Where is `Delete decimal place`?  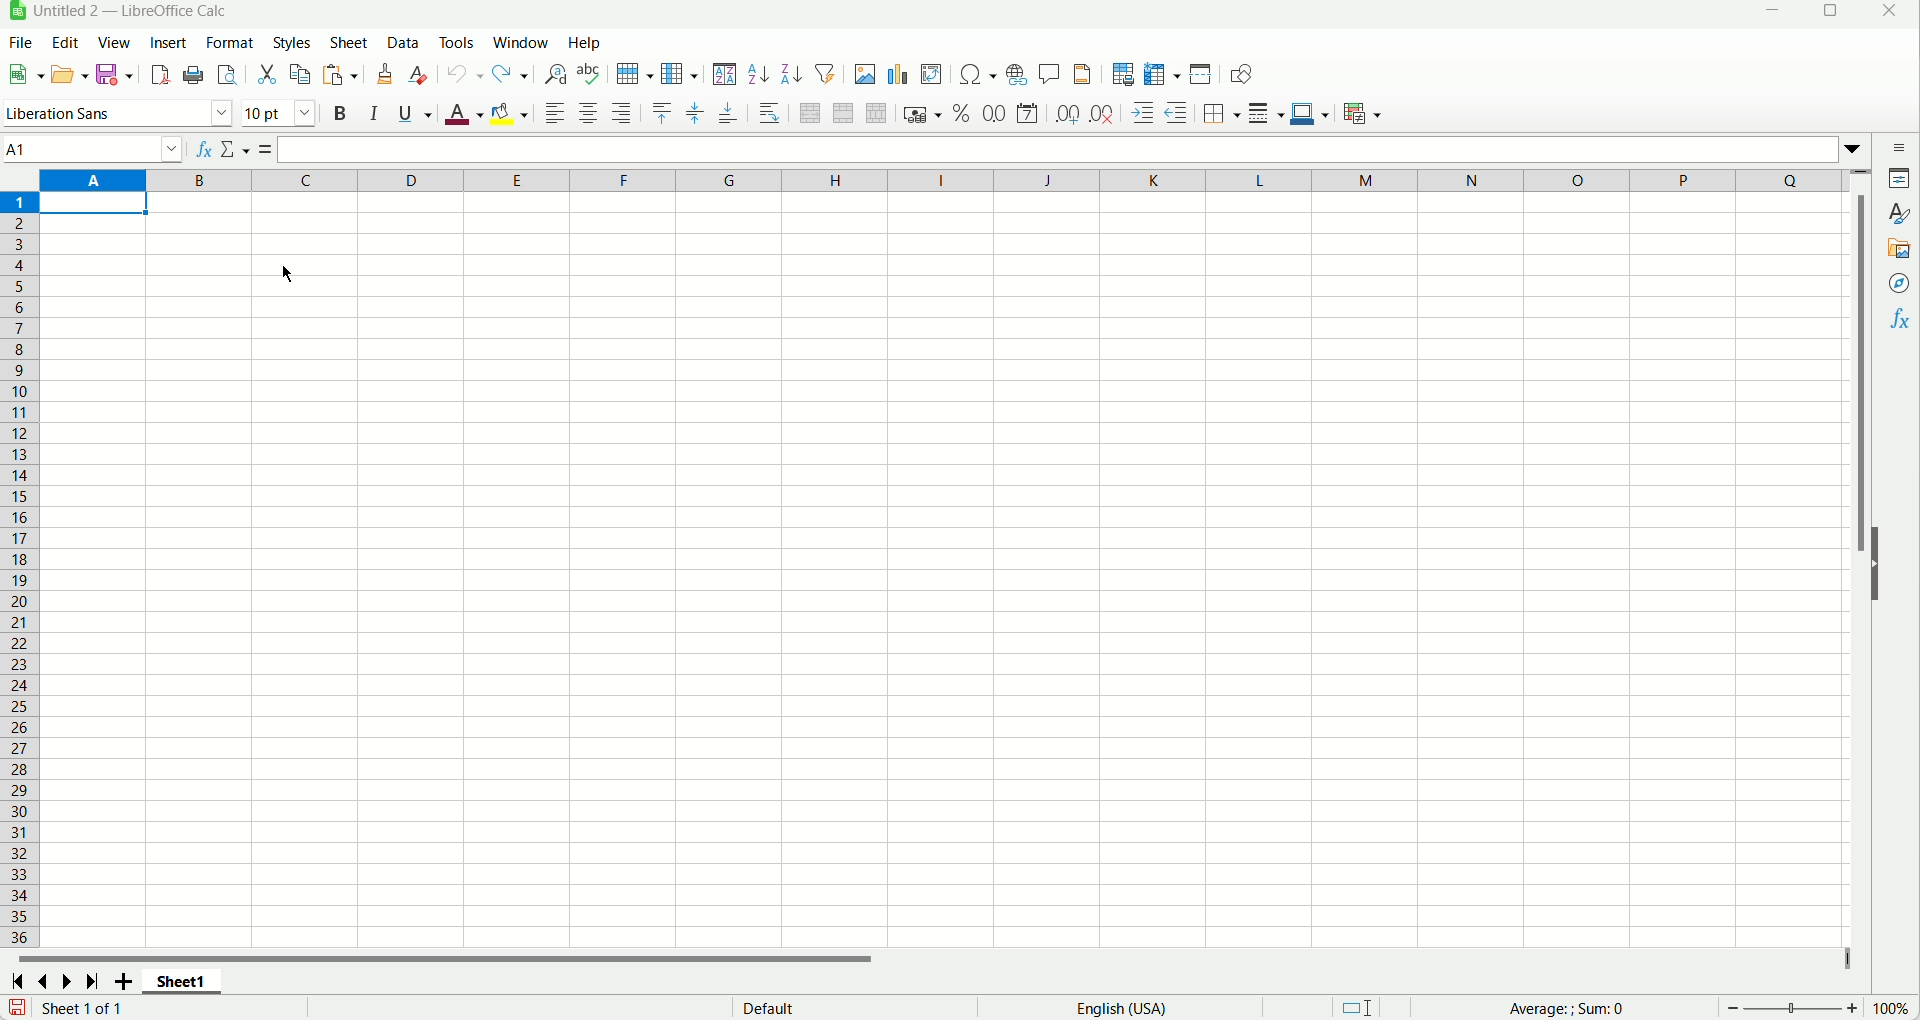
Delete decimal place is located at coordinates (1102, 115).